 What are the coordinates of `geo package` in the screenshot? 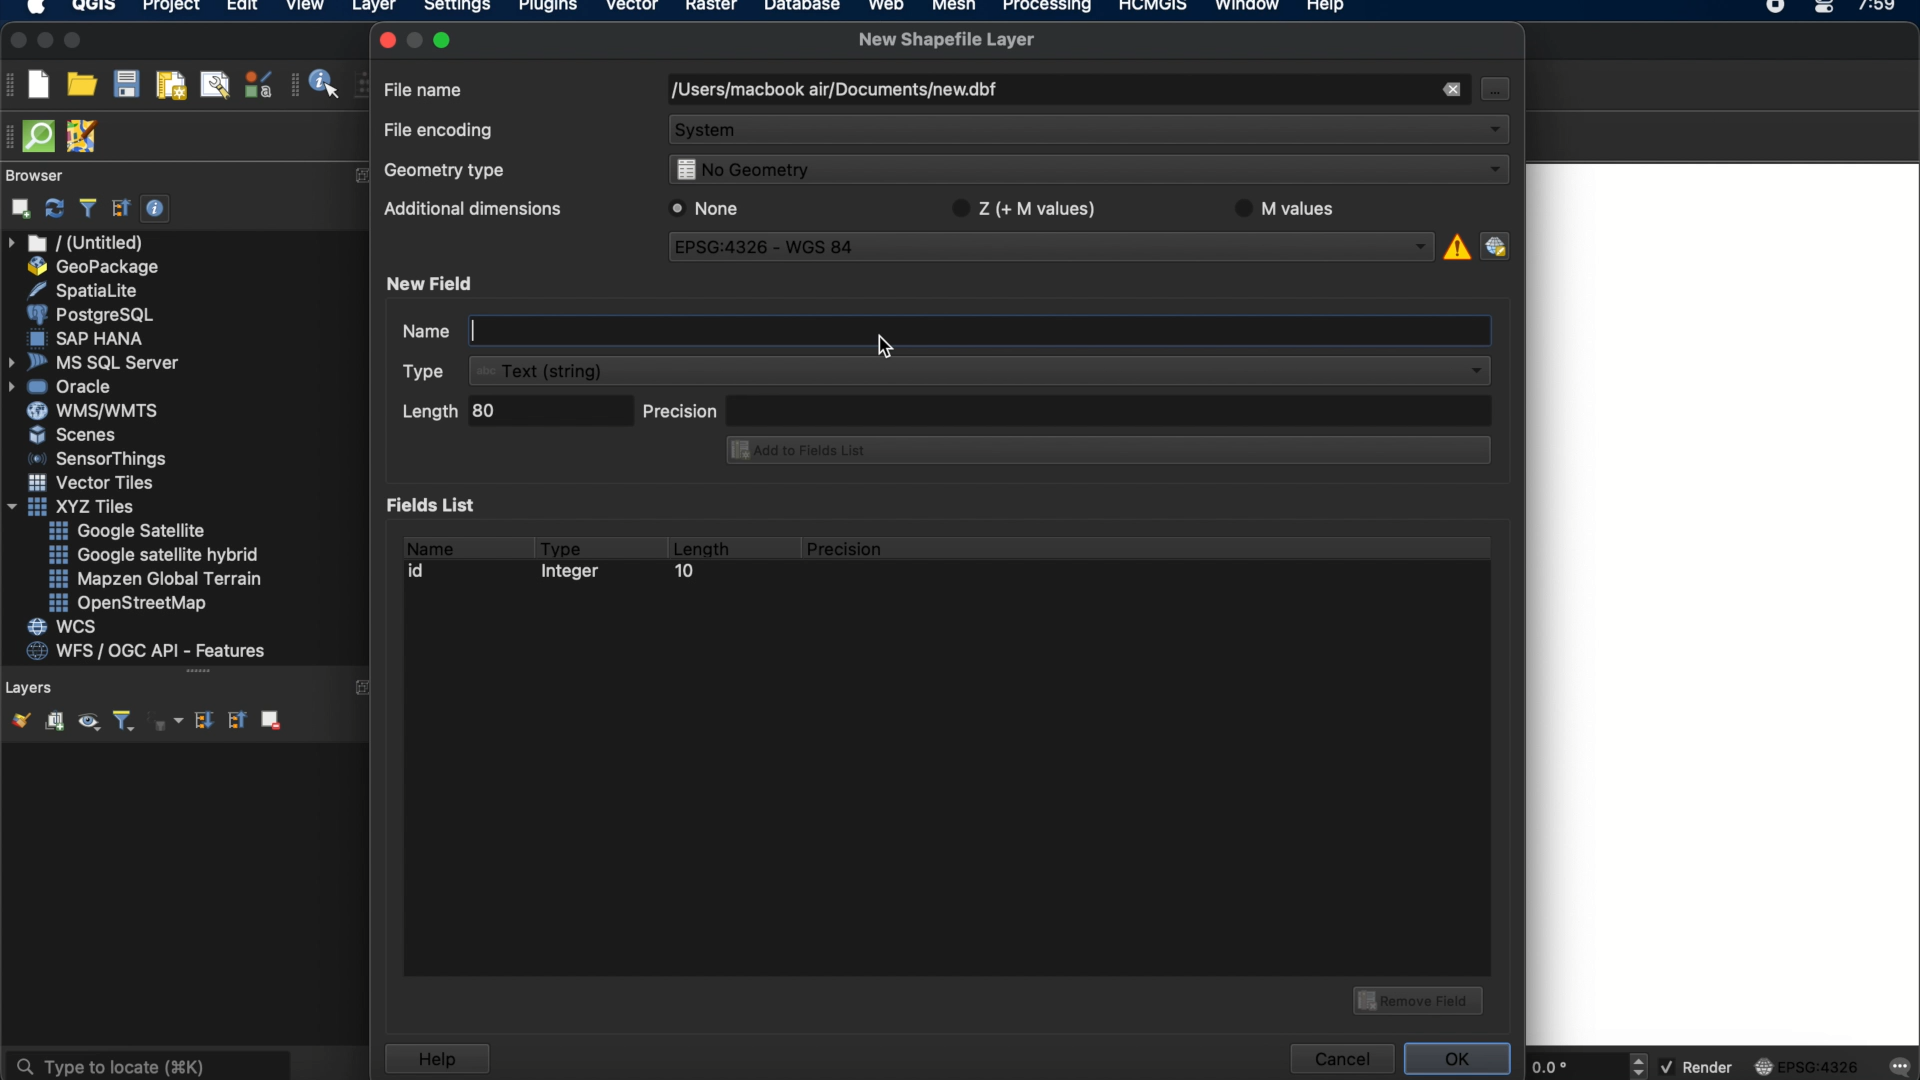 It's located at (91, 267).